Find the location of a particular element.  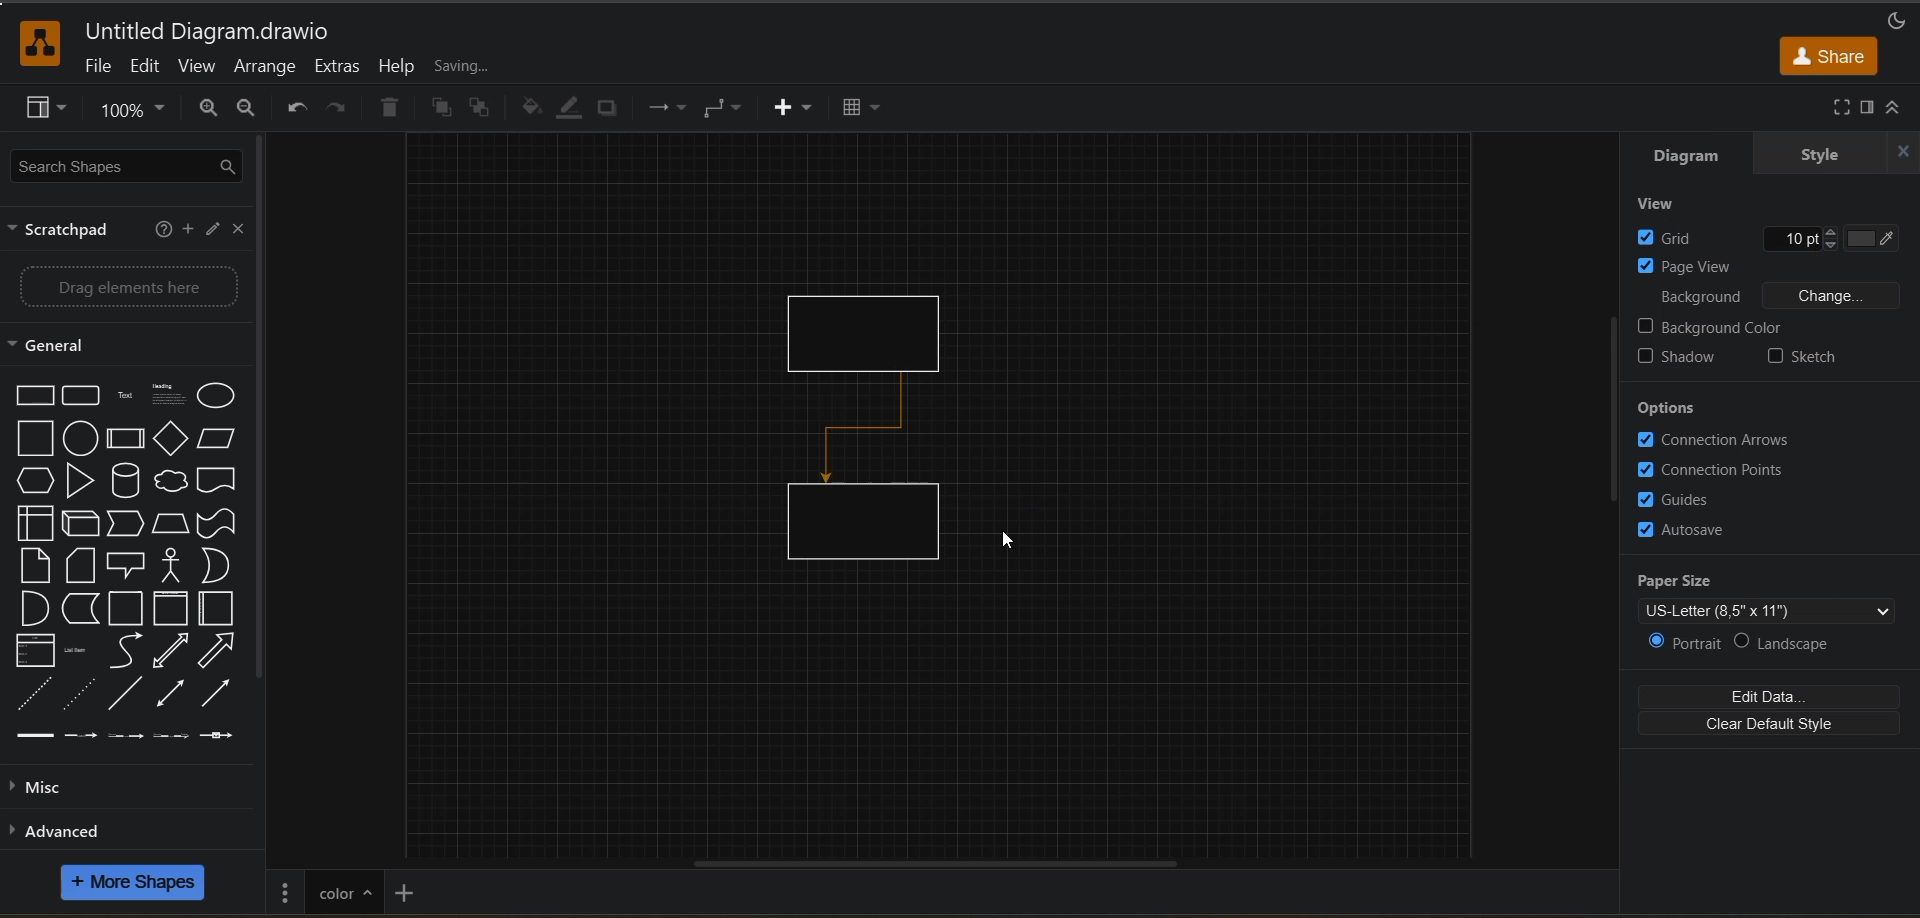

Note is located at coordinates (82, 564).